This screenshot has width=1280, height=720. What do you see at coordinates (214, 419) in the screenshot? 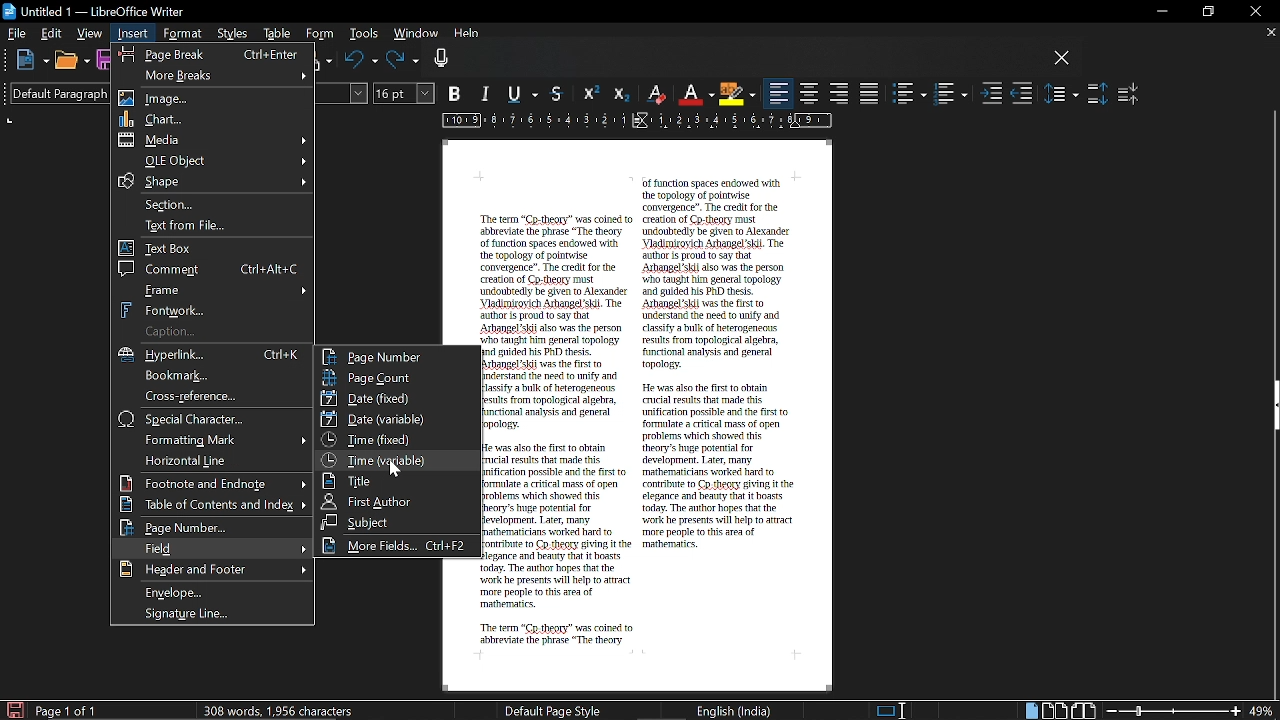
I see `Special character` at bounding box center [214, 419].